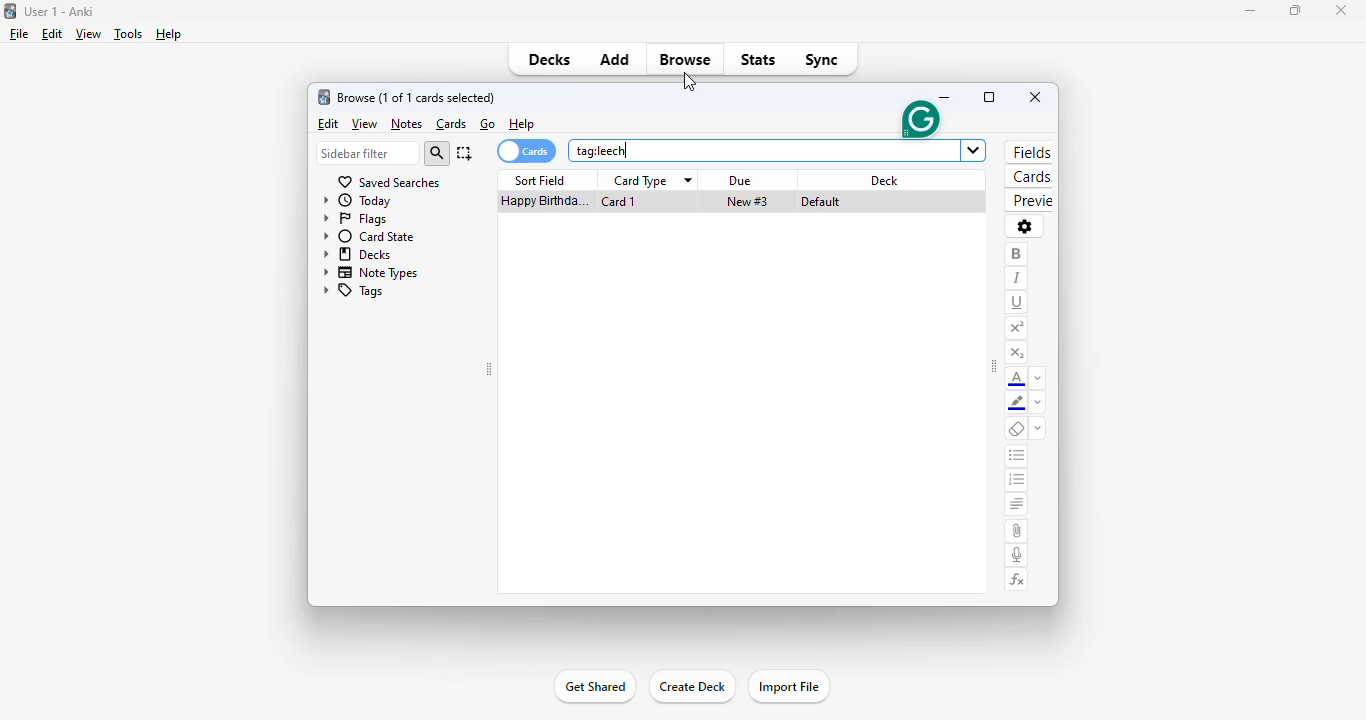 The height and width of the screenshot is (720, 1366). What do you see at coordinates (388, 183) in the screenshot?
I see `saved searches` at bounding box center [388, 183].